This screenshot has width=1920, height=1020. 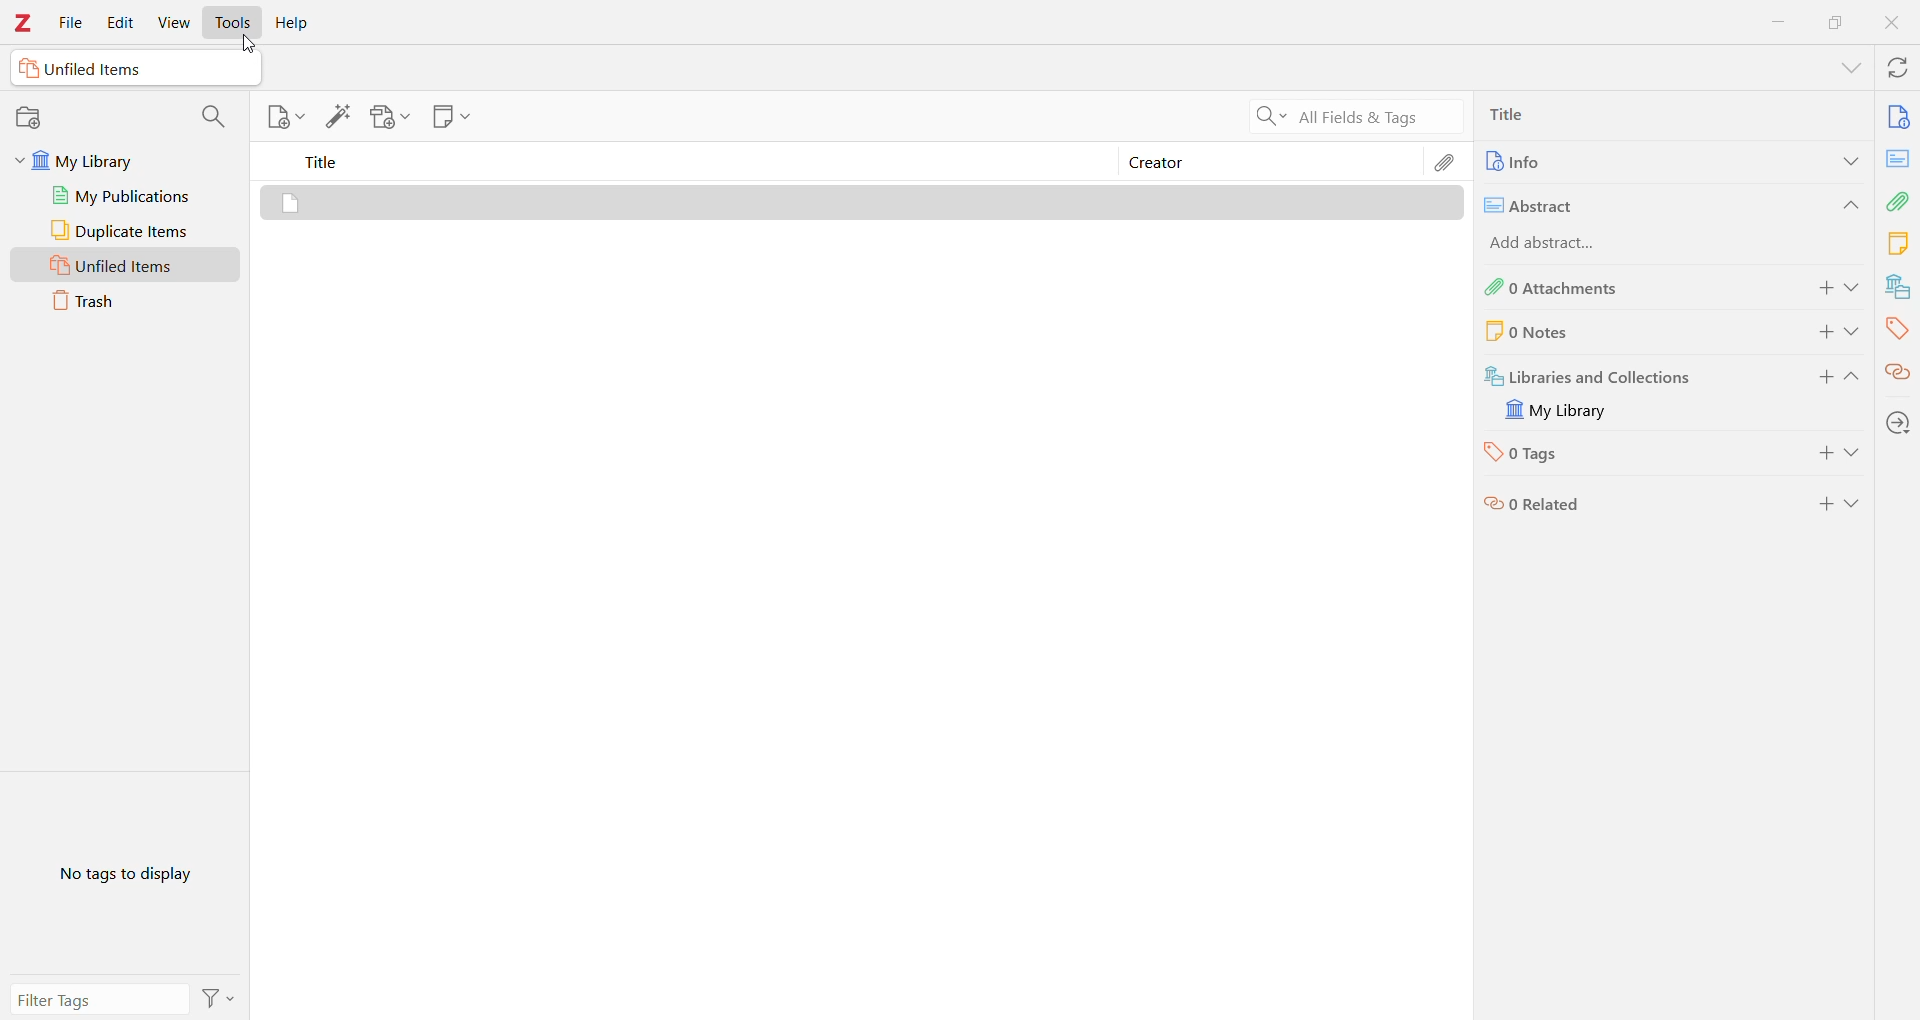 I want to click on Item, so click(x=863, y=205).